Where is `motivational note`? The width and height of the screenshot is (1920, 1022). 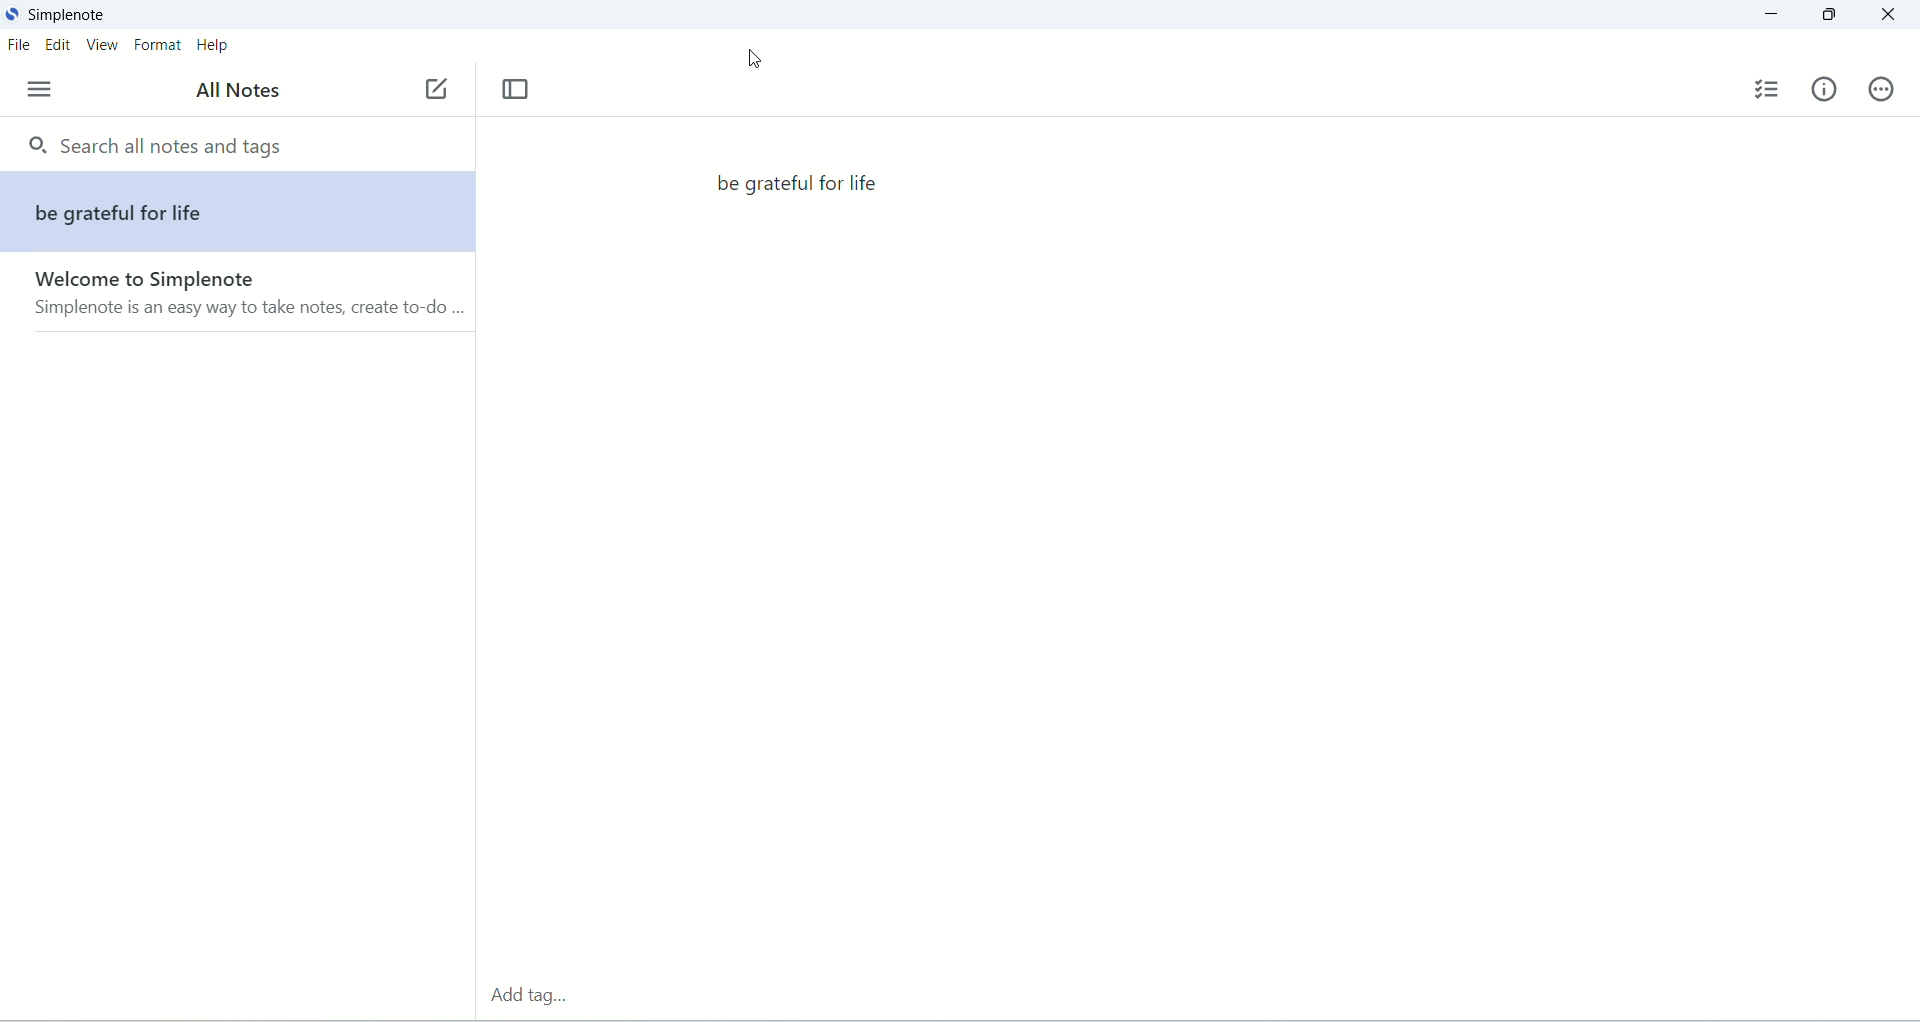
motivational note is located at coordinates (797, 188).